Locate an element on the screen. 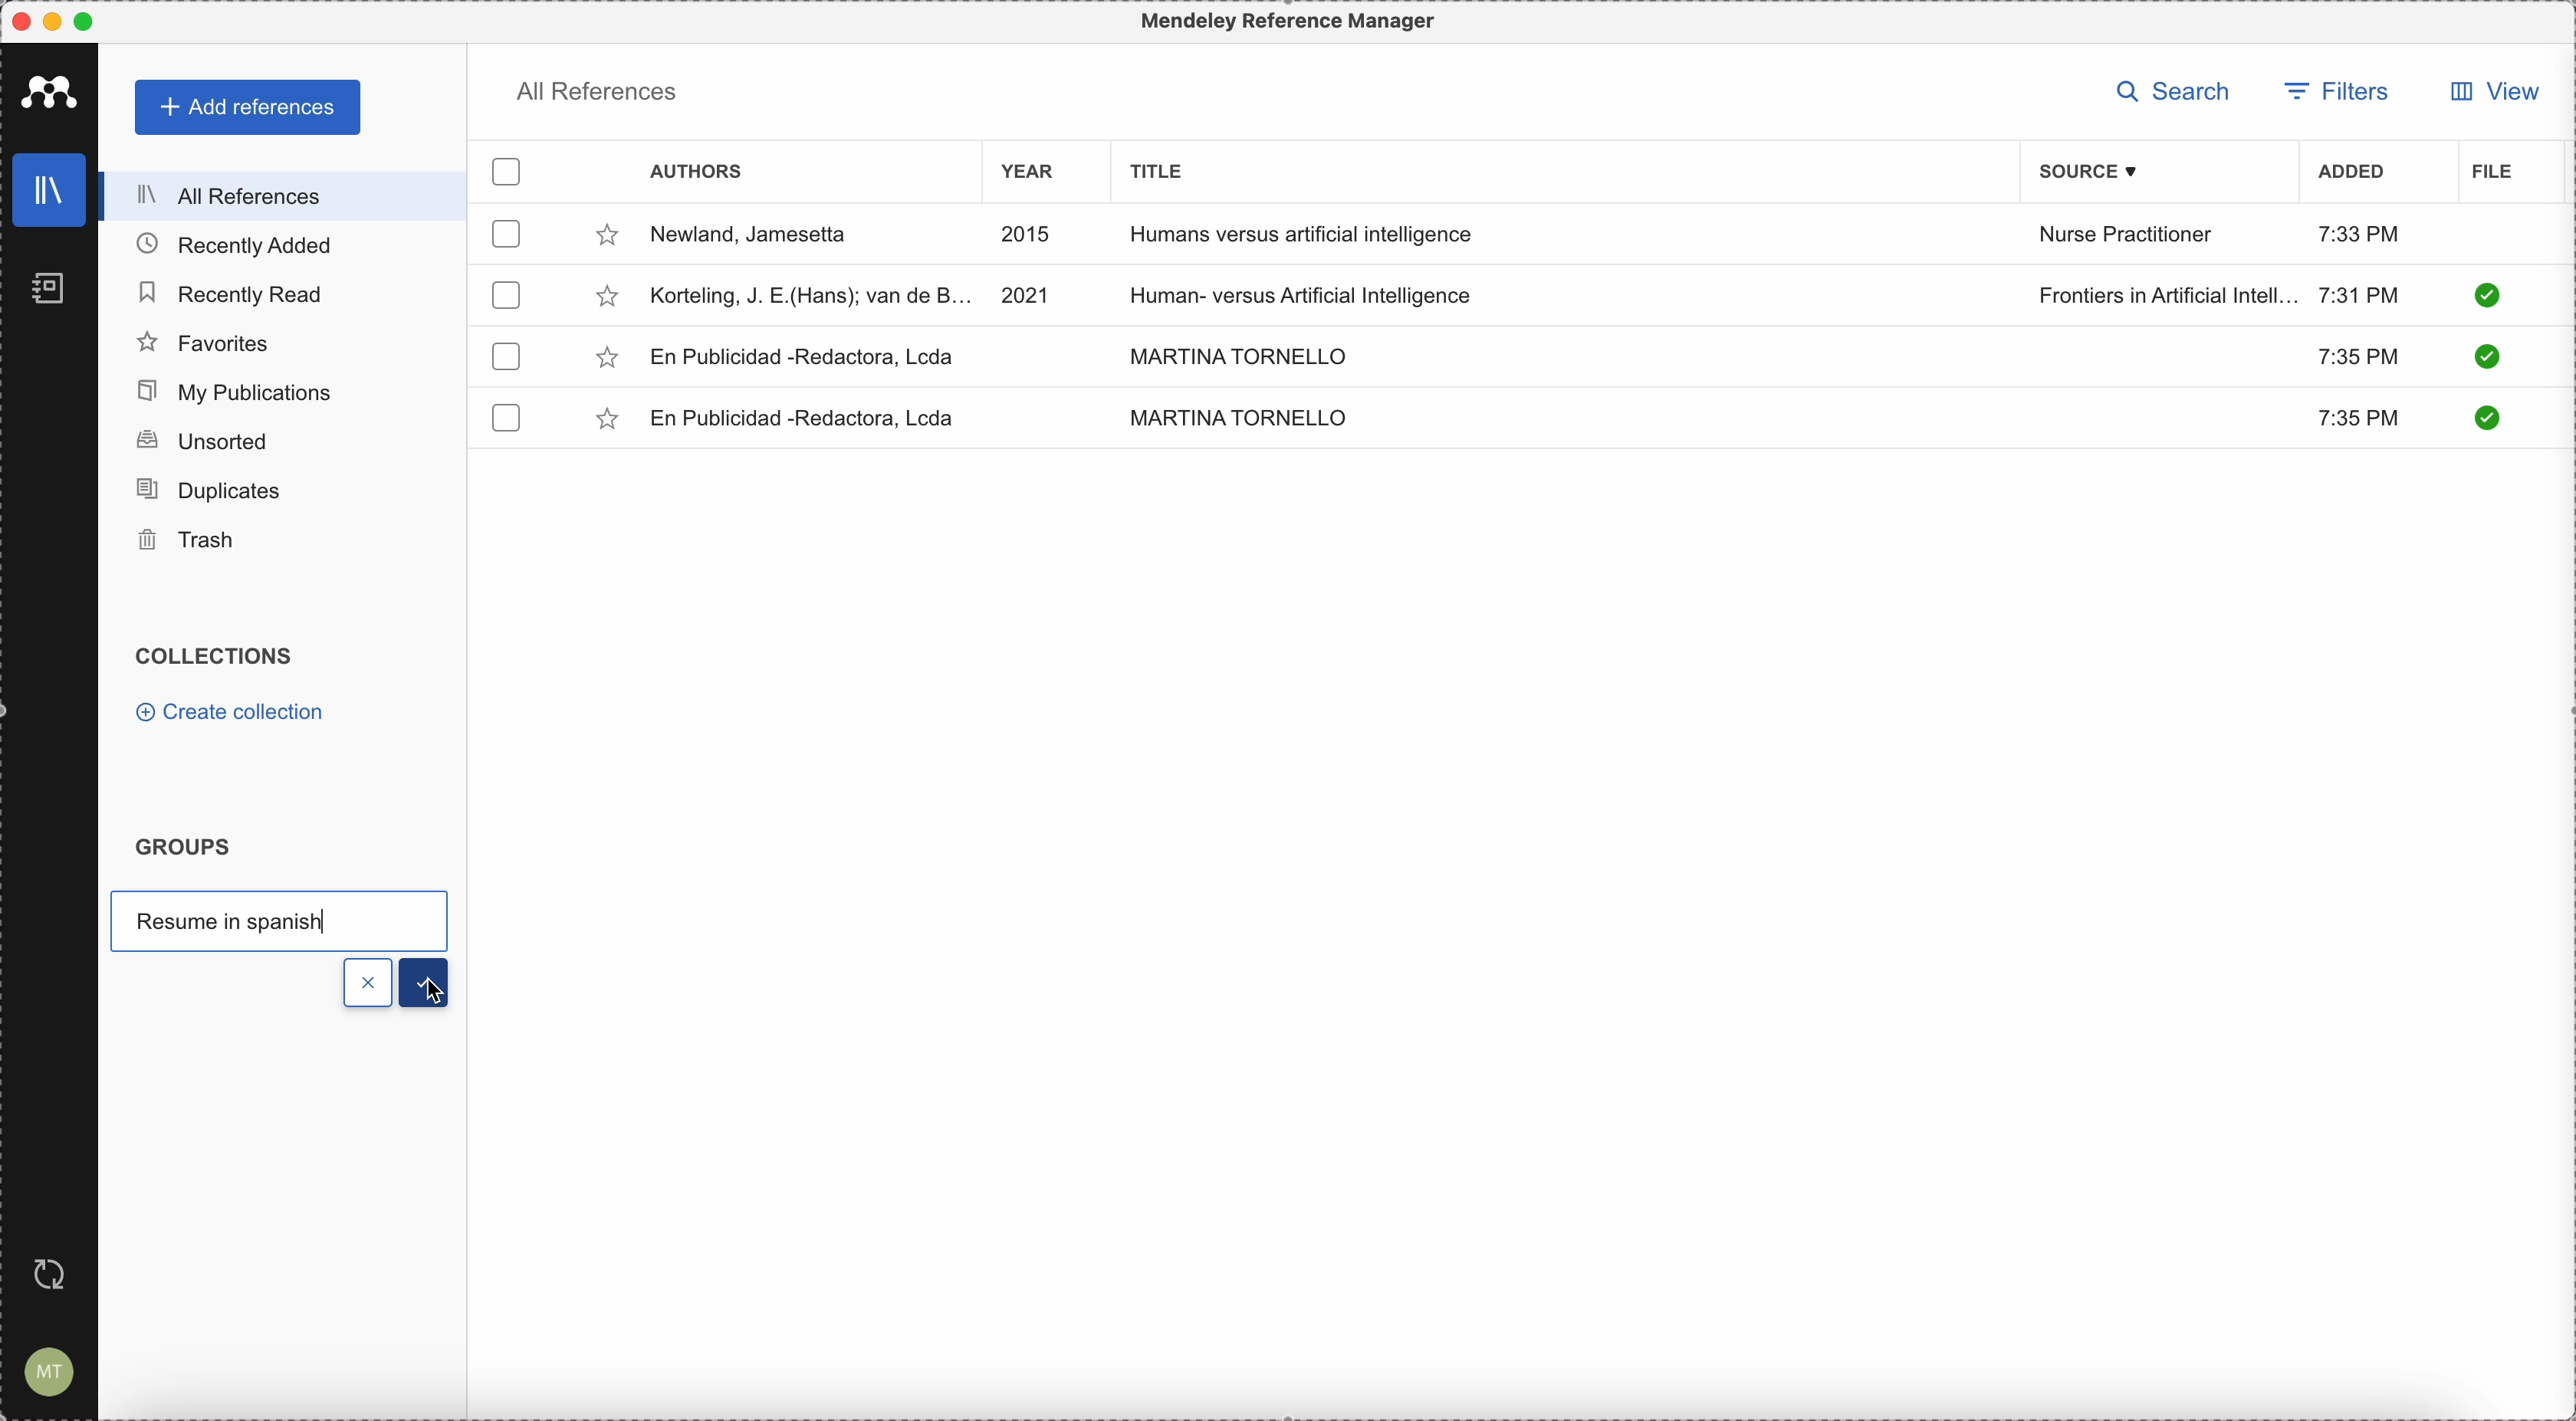 The width and height of the screenshot is (2576, 1421). check it is located at coordinates (2484, 417).